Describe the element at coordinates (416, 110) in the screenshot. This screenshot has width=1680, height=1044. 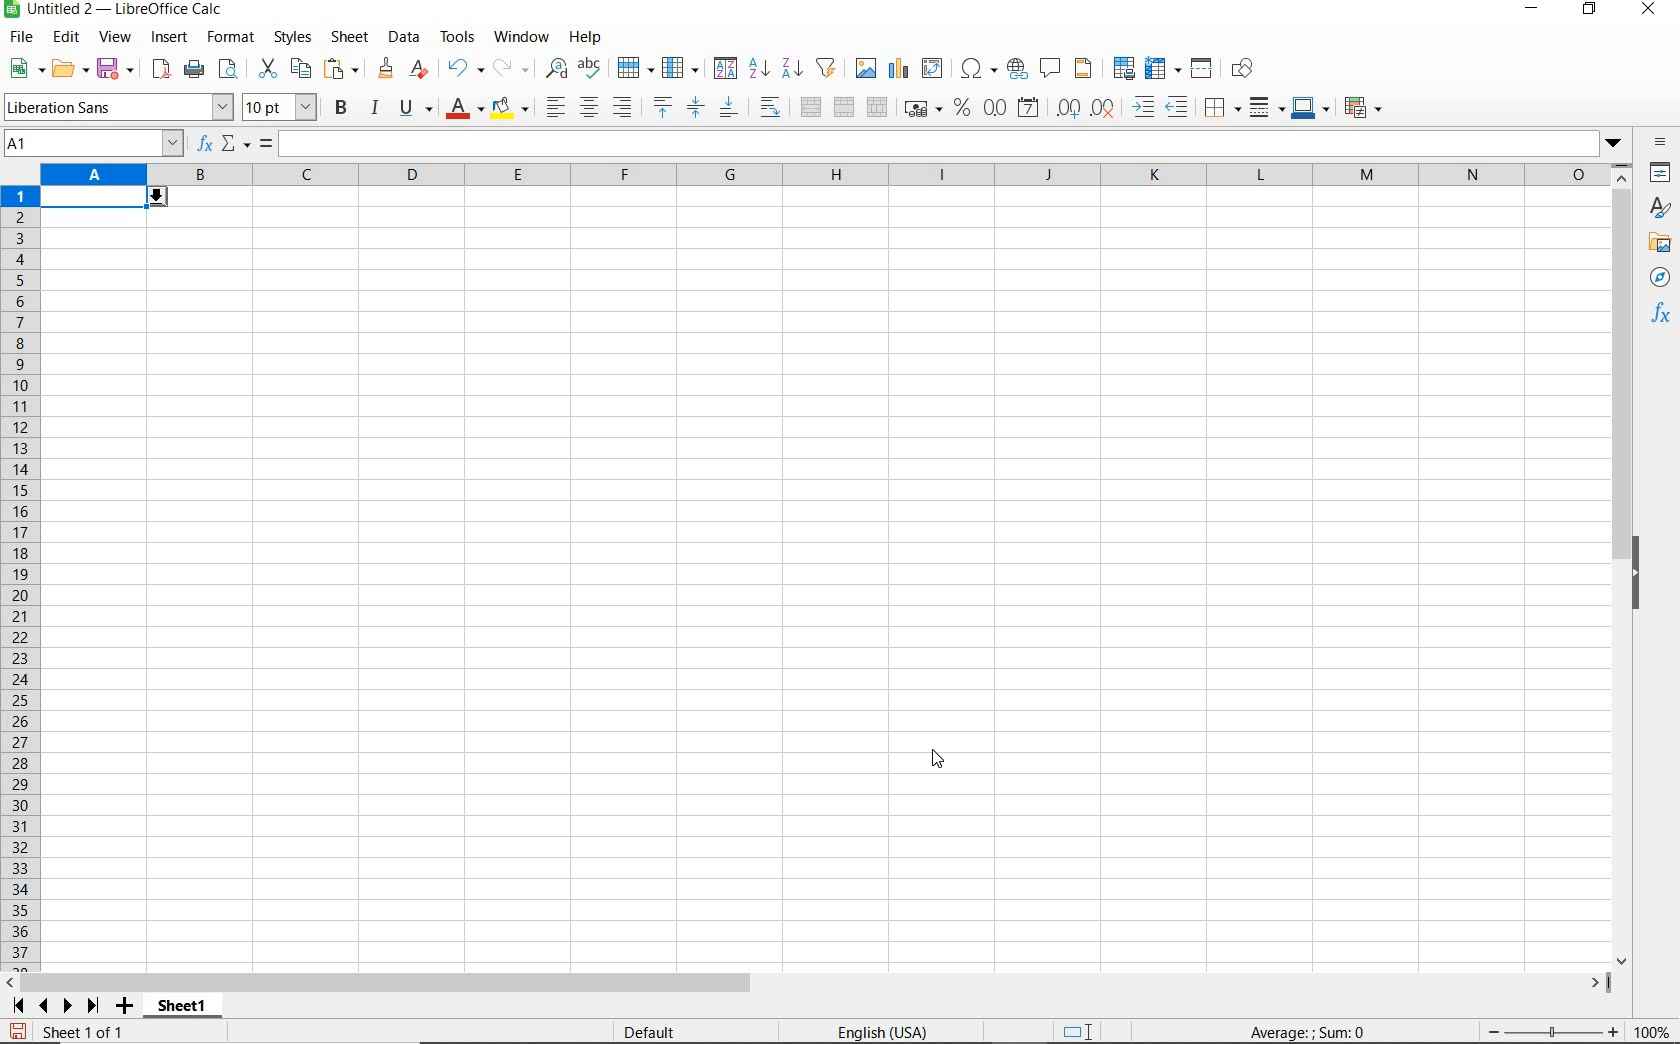
I see `underline` at that location.